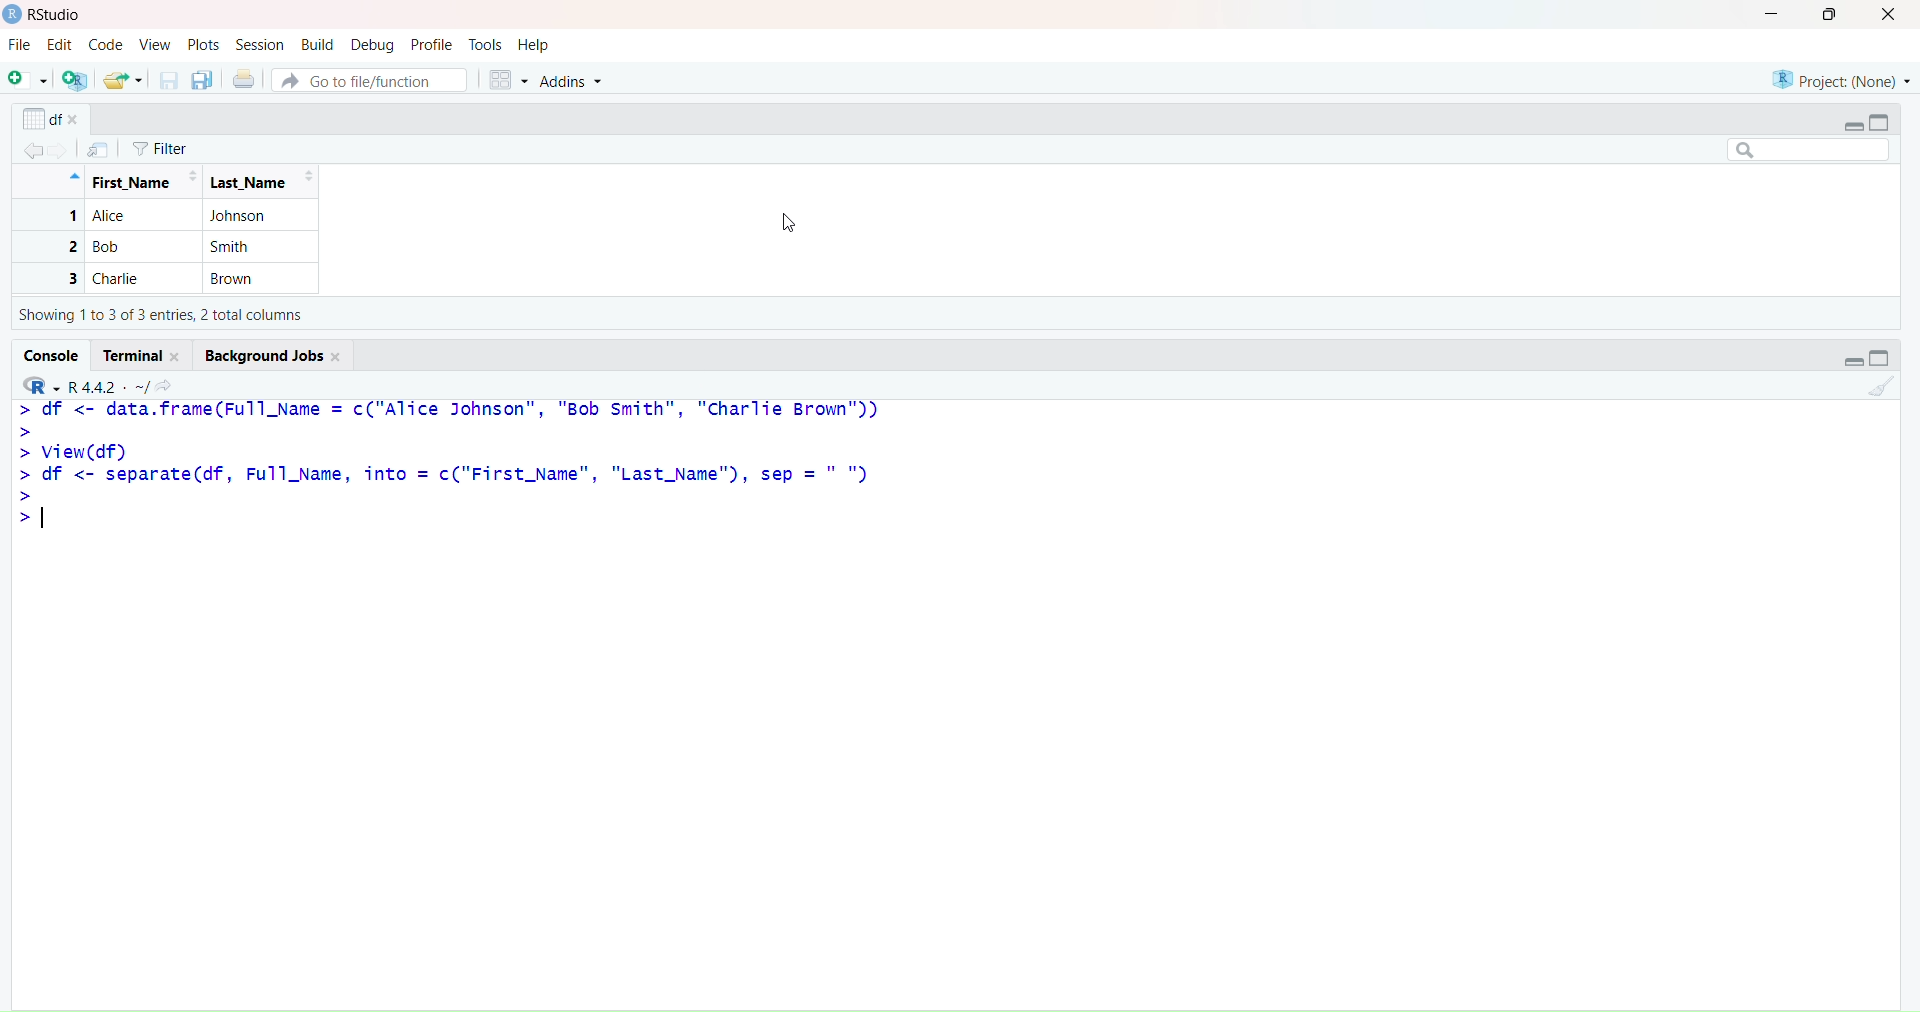  What do you see at coordinates (28, 148) in the screenshot?
I see `Go back to the previous source location (Ctrl + F9)` at bounding box center [28, 148].